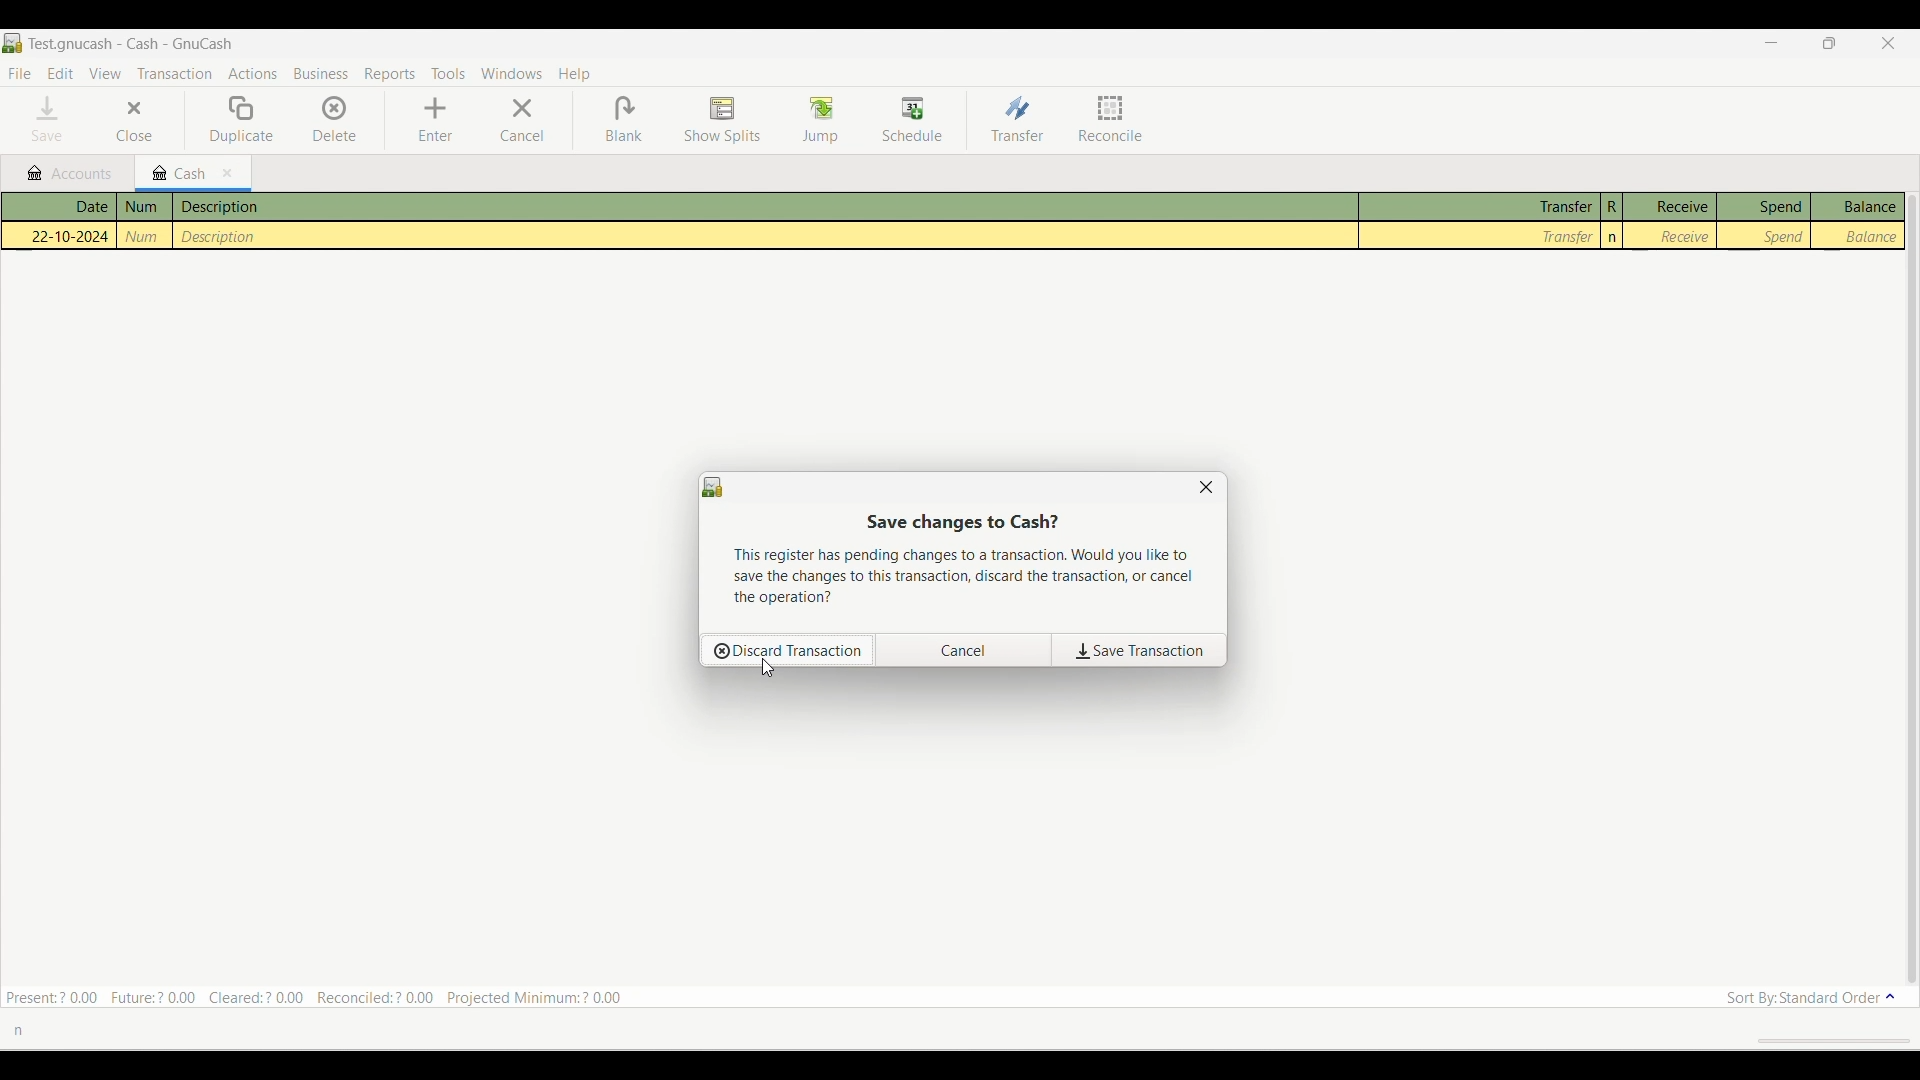  I want to click on Vertical slide bar, so click(1917, 589).